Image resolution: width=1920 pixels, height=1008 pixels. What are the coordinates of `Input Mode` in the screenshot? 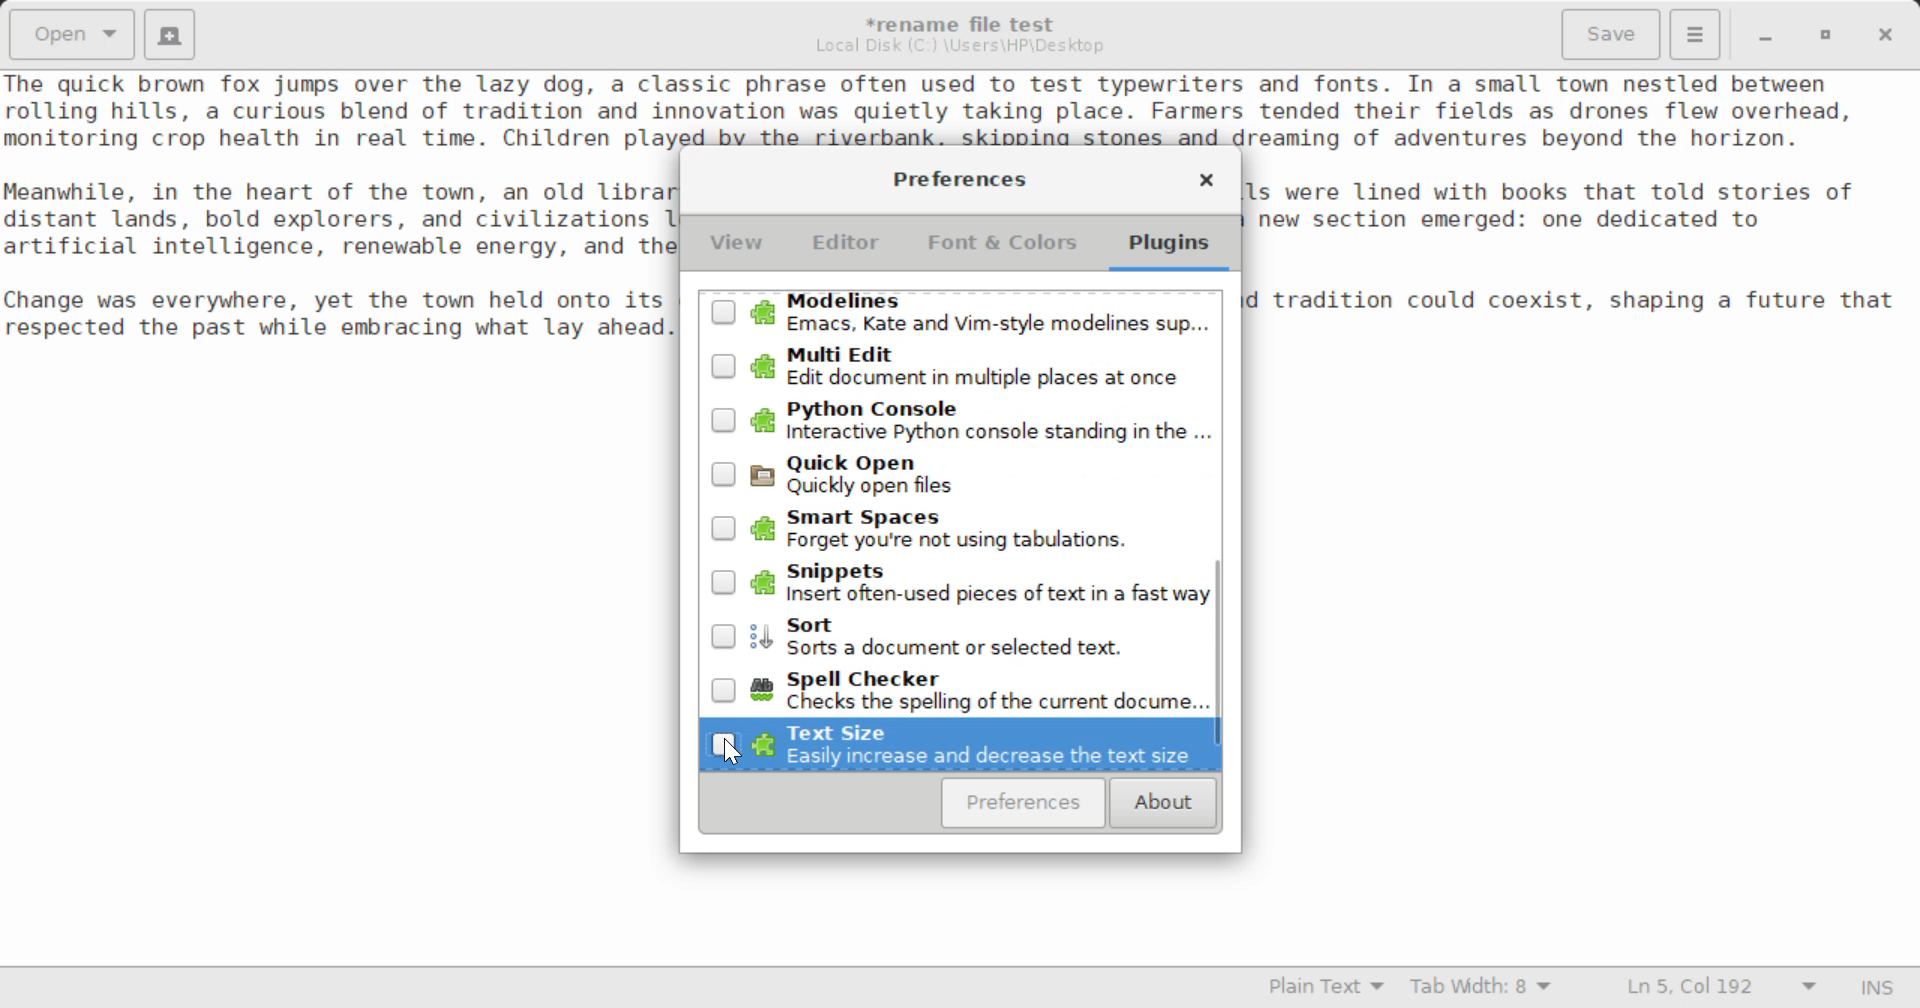 It's located at (1877, 990).